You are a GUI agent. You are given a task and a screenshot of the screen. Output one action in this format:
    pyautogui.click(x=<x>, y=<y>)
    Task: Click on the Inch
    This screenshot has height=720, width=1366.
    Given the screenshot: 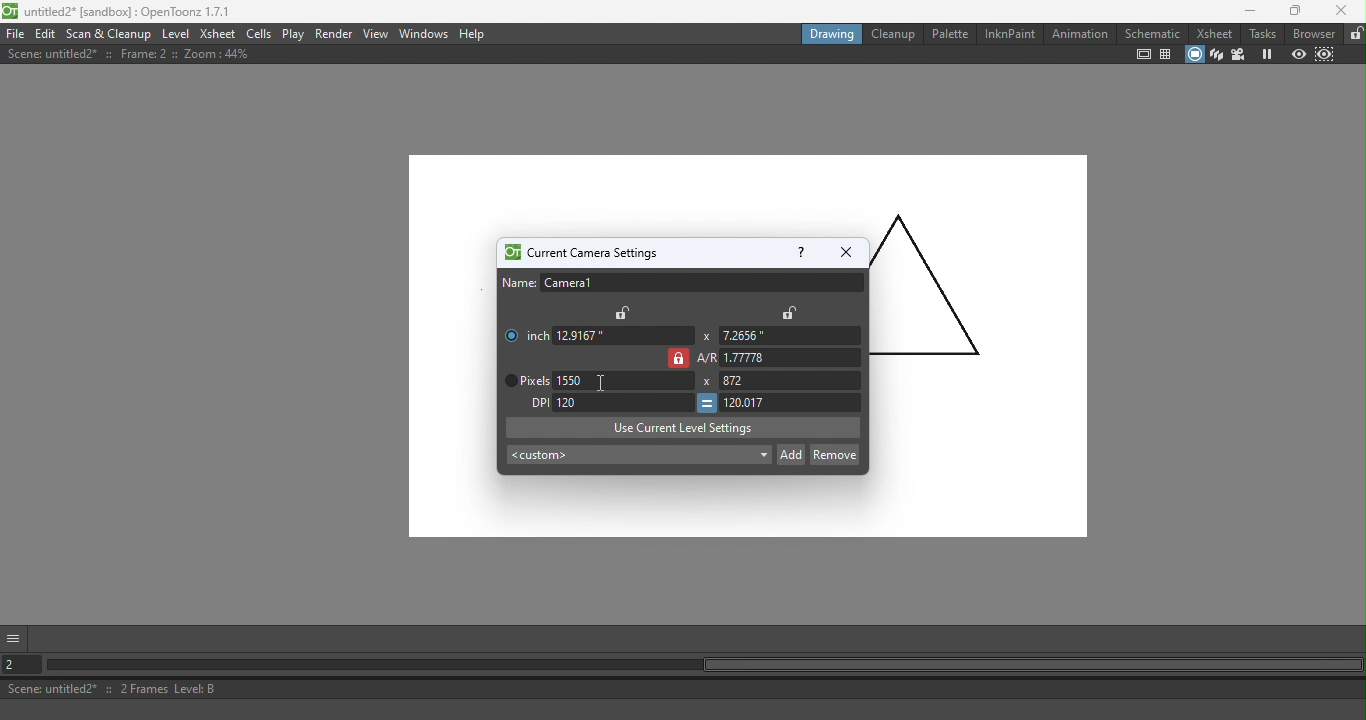 What is the action you would take?
    pyautogui.click(x=523, y=331)
    